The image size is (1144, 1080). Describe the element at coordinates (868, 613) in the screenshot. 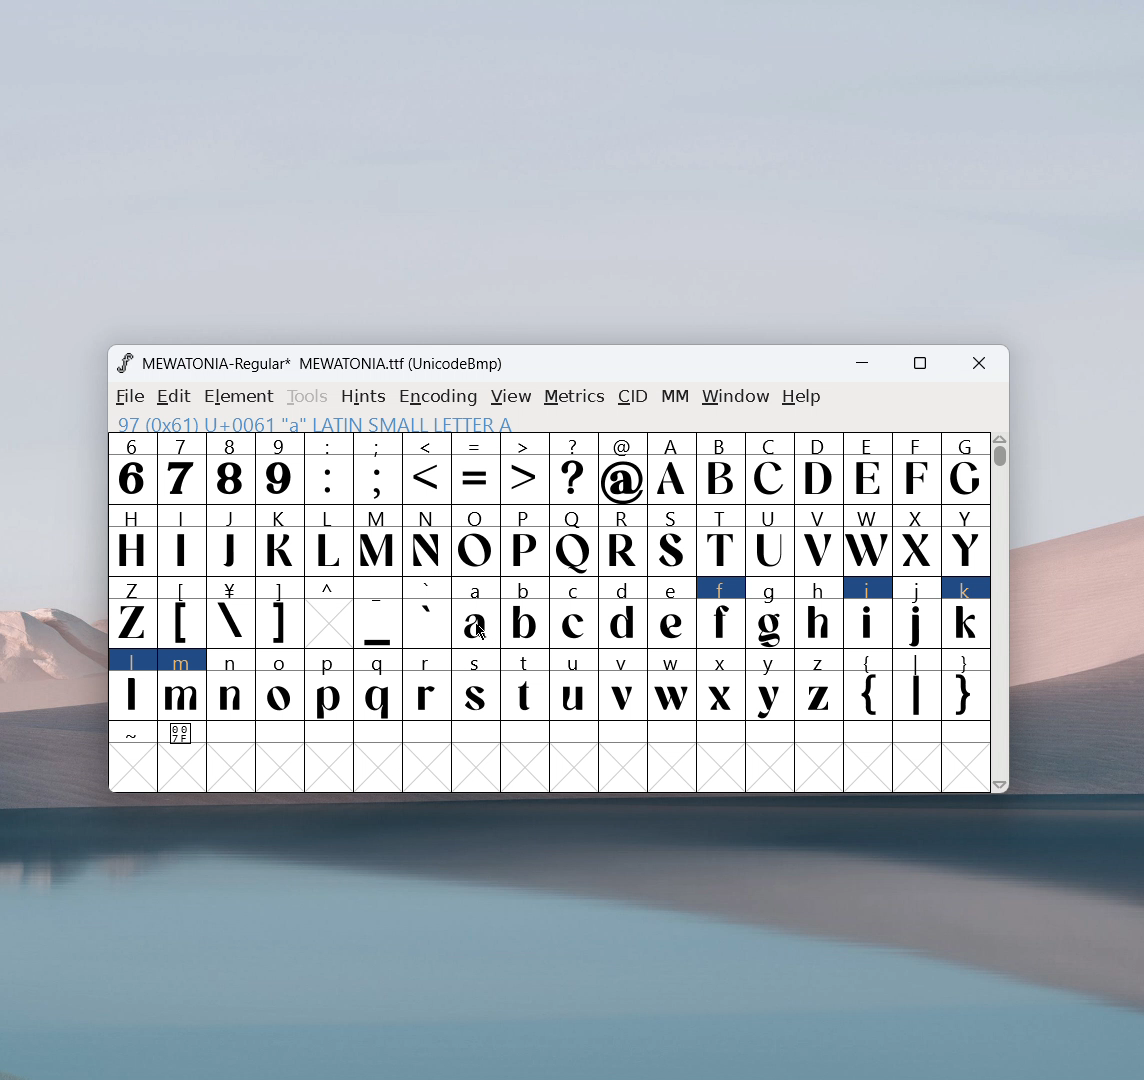

I see `i` at that location.